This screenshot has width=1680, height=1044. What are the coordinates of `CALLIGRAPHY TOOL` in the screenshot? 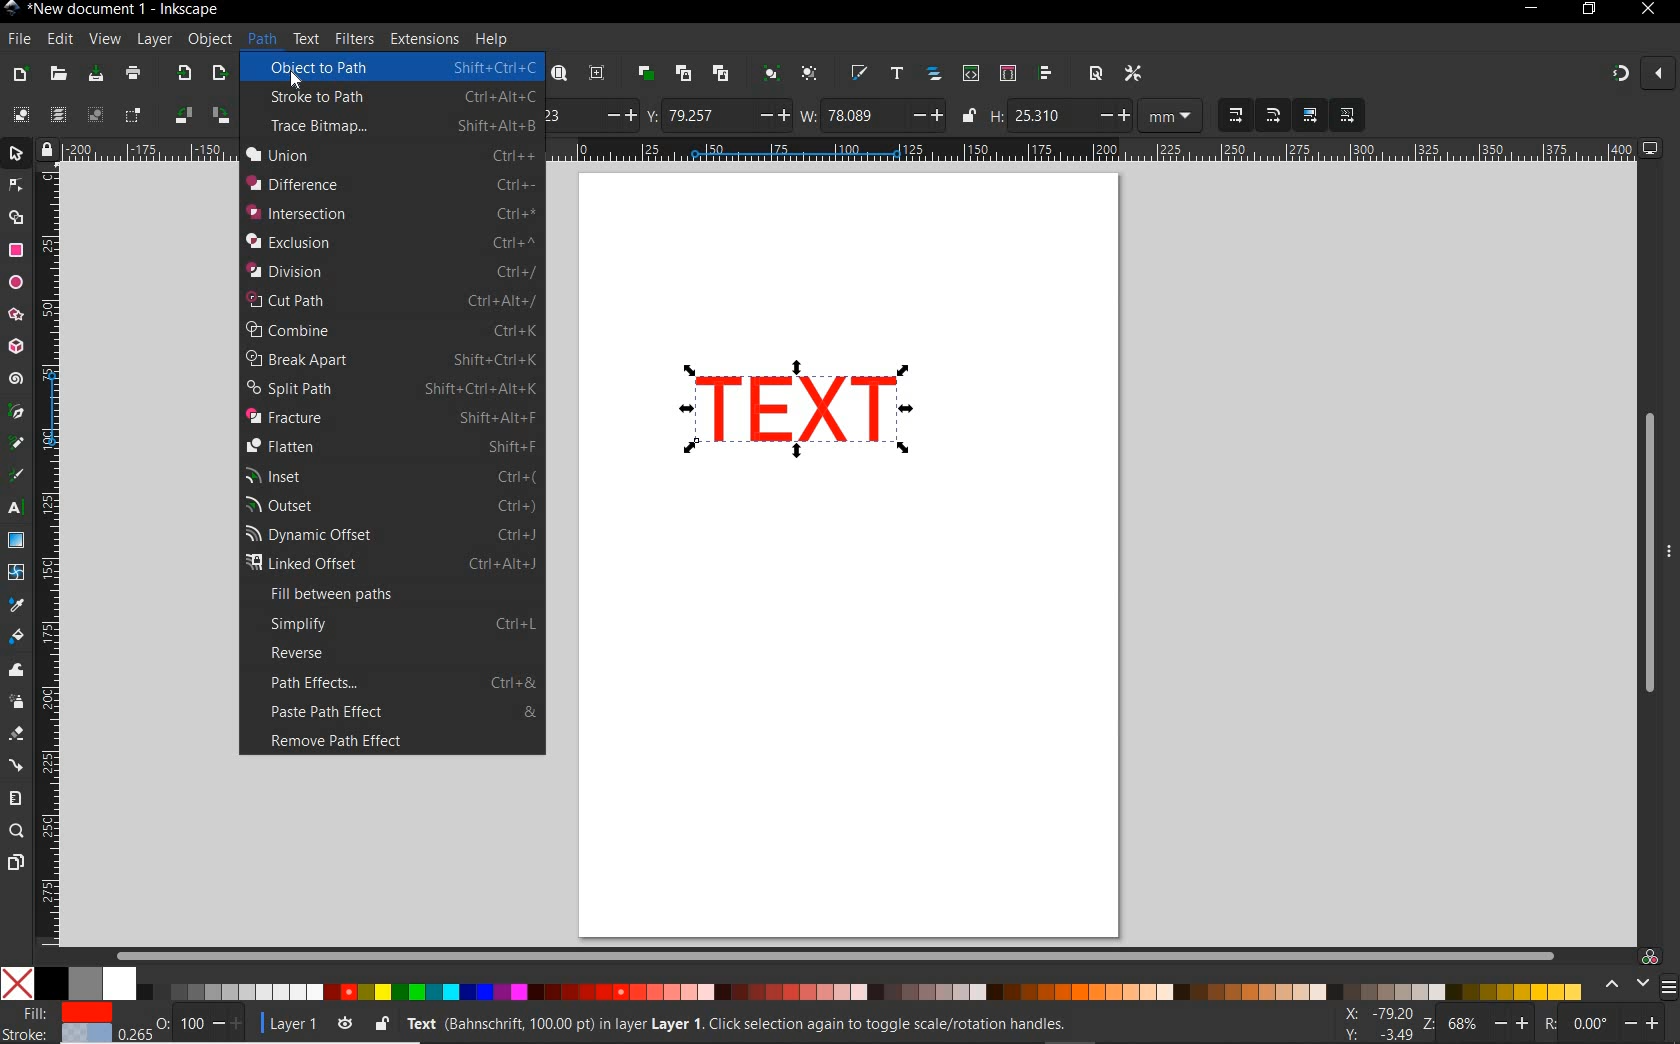 It's located at (19, 477).